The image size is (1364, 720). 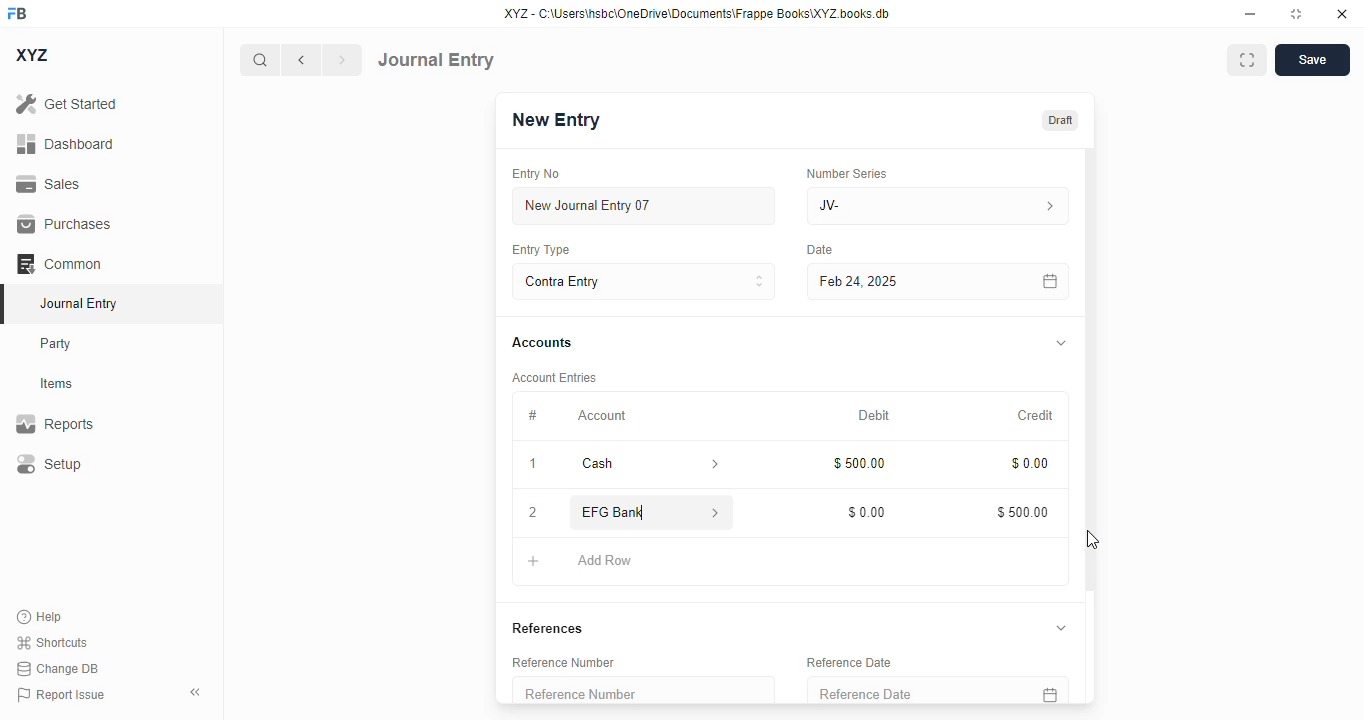 What do you see at coordinates (67, 104) in the screenshot?
I see `get started` at bounding box center [67, 104].